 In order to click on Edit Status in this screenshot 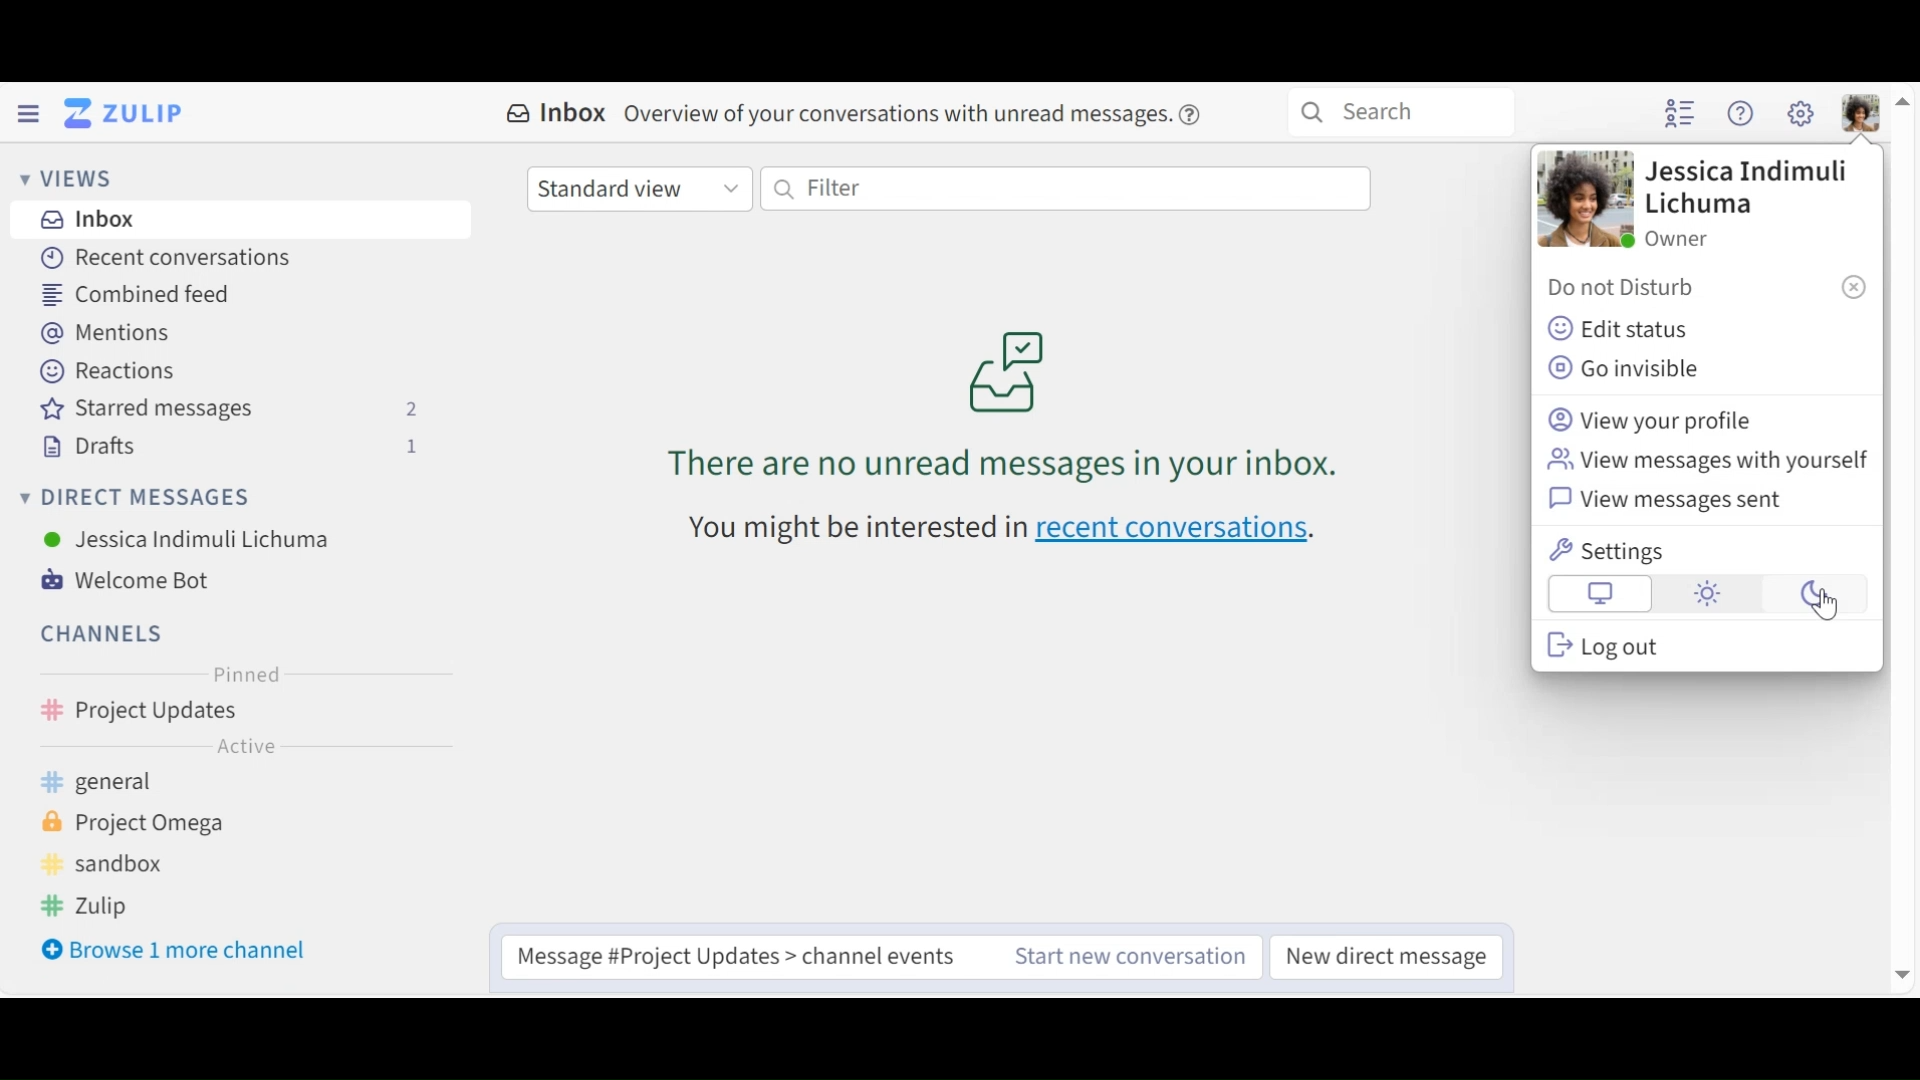, I will do `click(1619, 327)`.